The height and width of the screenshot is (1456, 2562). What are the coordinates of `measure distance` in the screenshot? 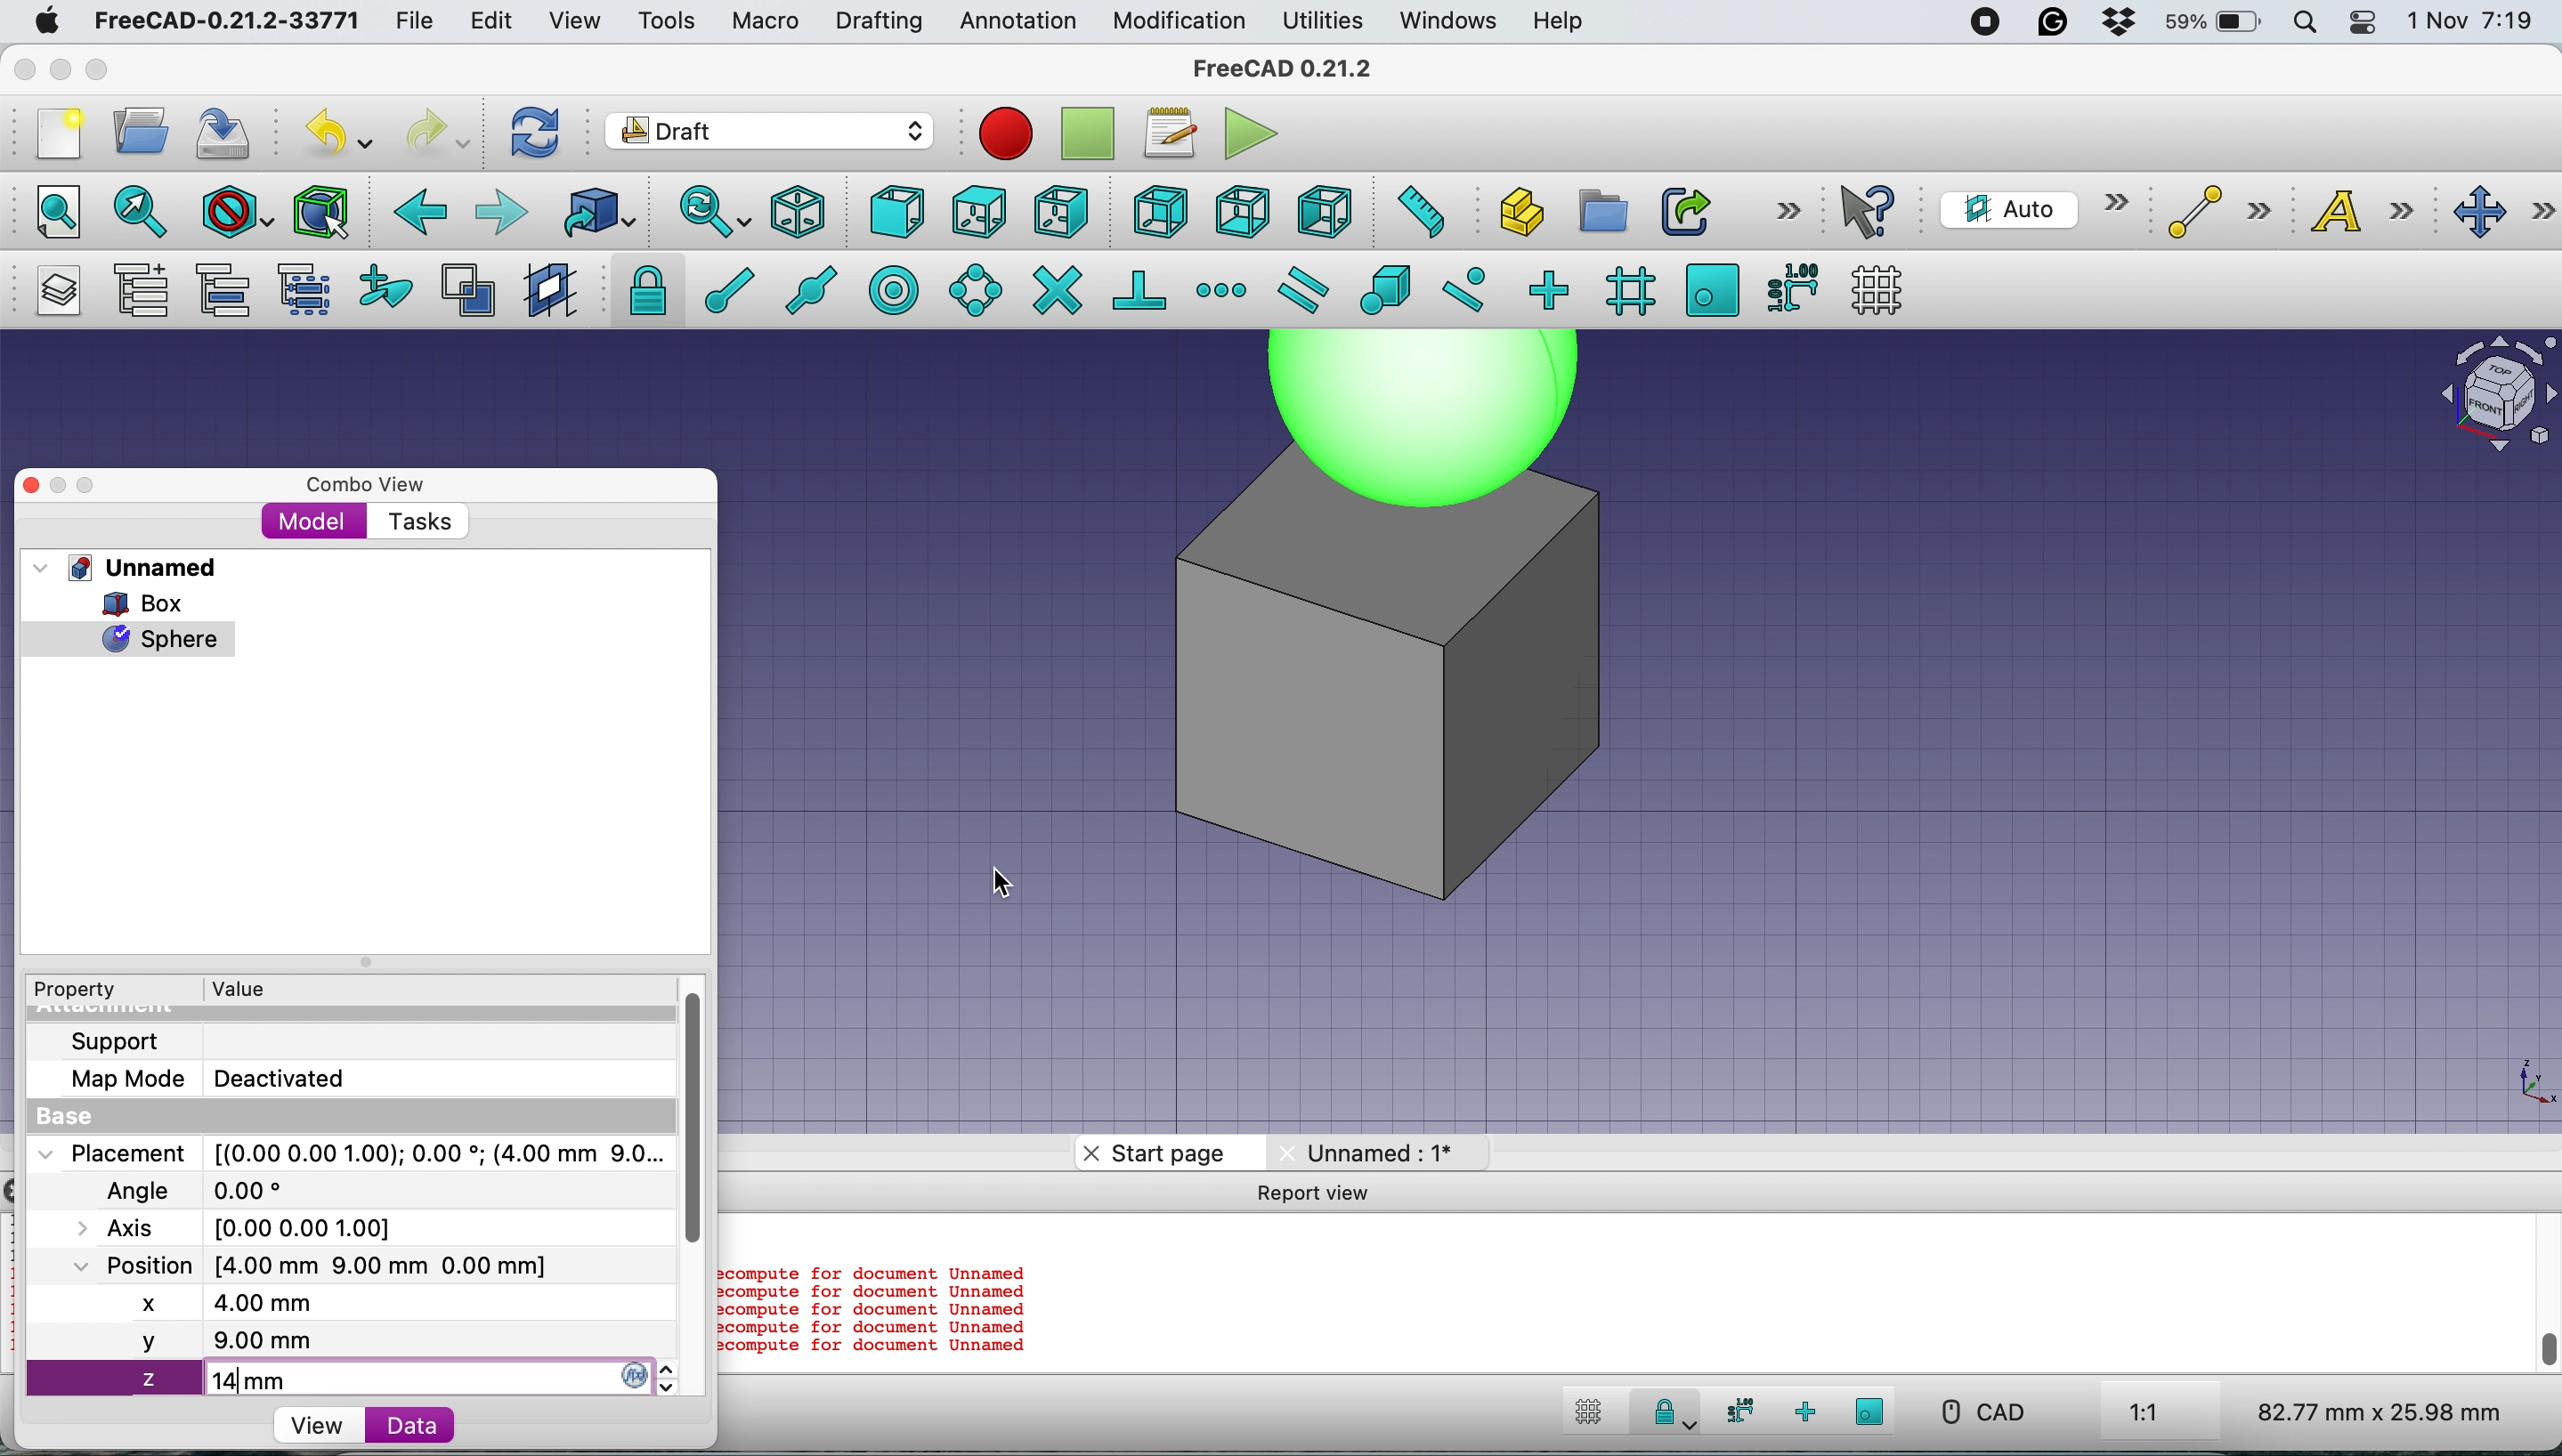 It's located at (1414, 209).